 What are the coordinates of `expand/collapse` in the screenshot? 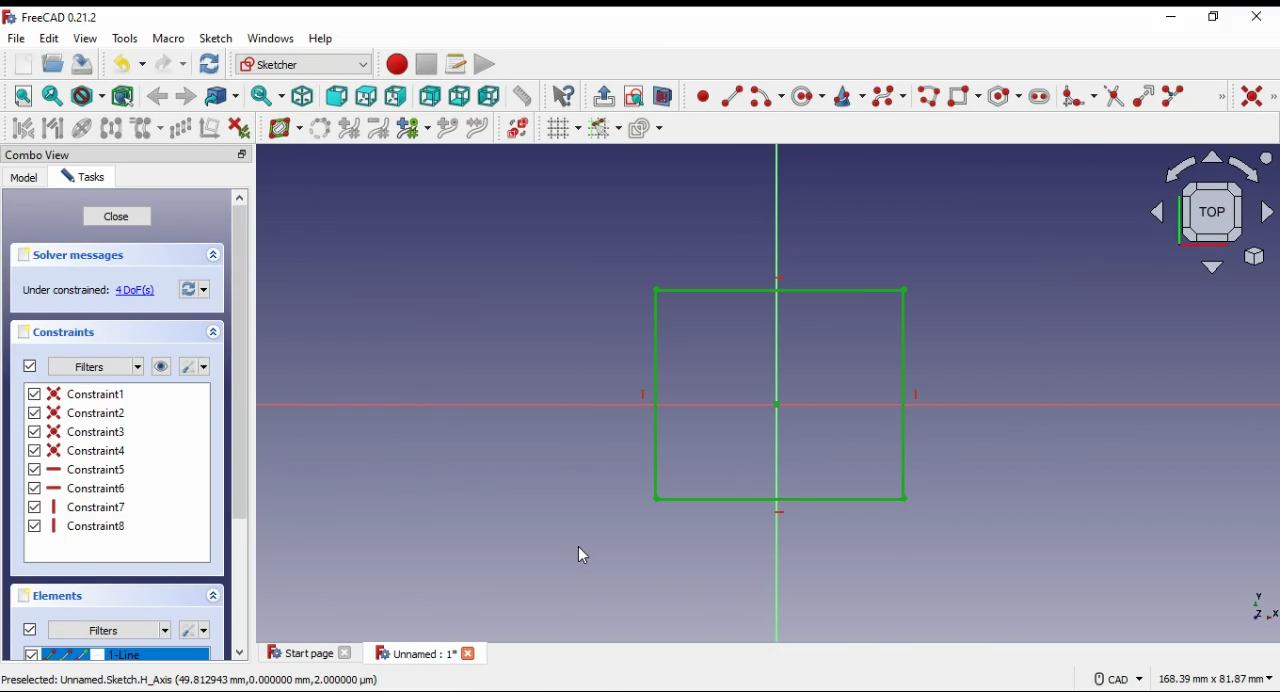 It's located at (214, 332).